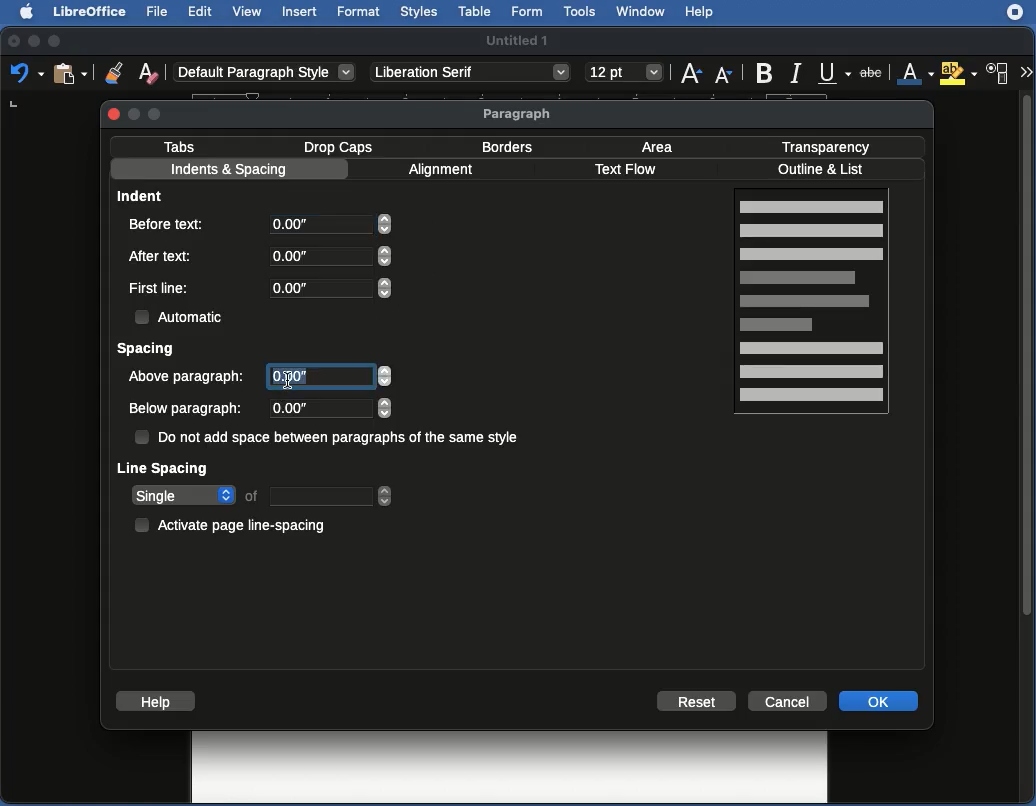 The width and height of the screenshot is (1036, 806). I want to click on Bold, so click(763, 71).